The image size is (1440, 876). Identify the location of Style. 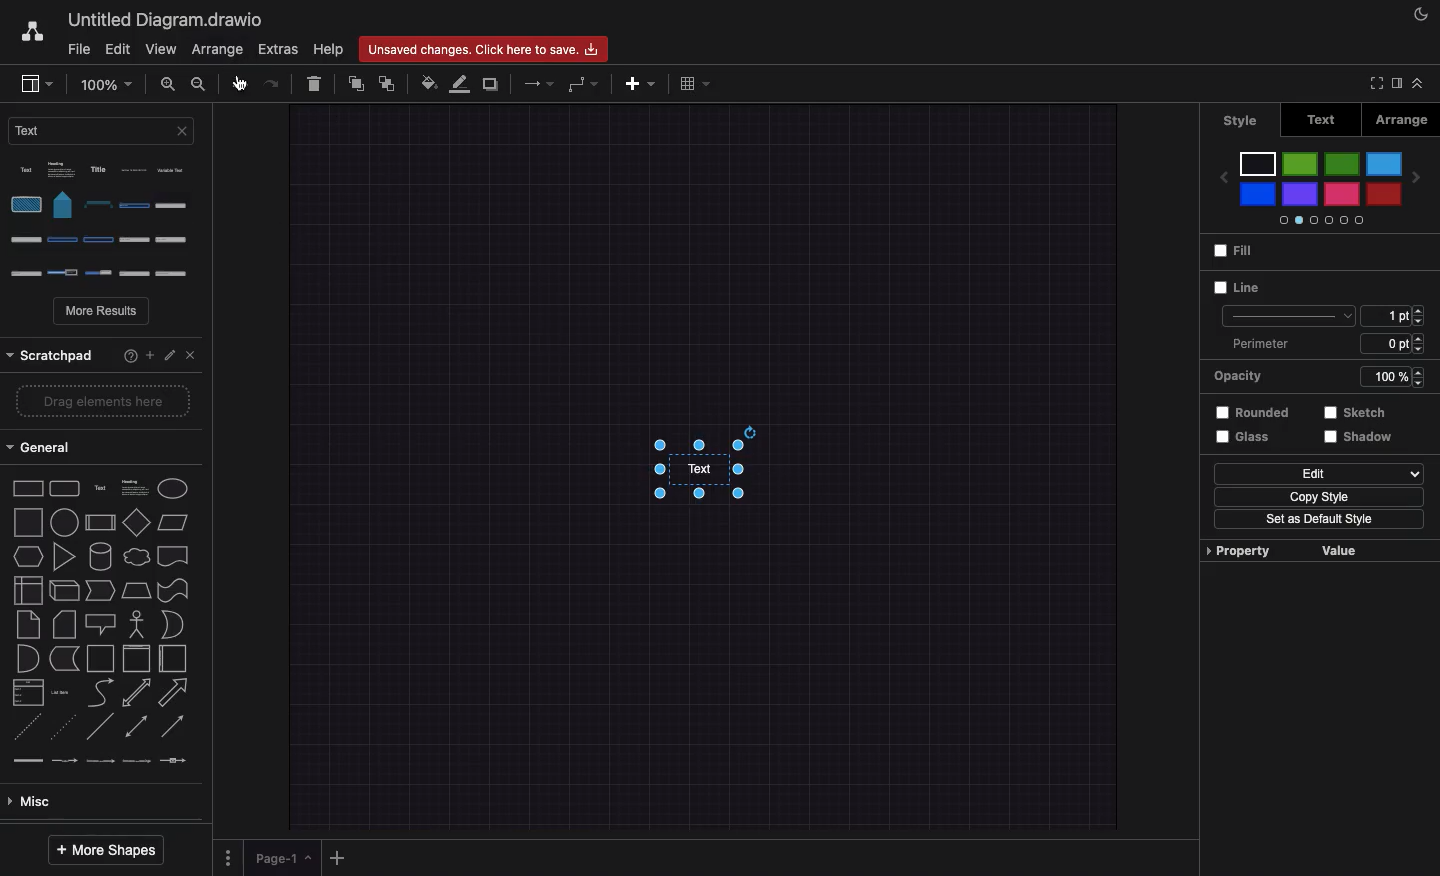
(1286, 317).